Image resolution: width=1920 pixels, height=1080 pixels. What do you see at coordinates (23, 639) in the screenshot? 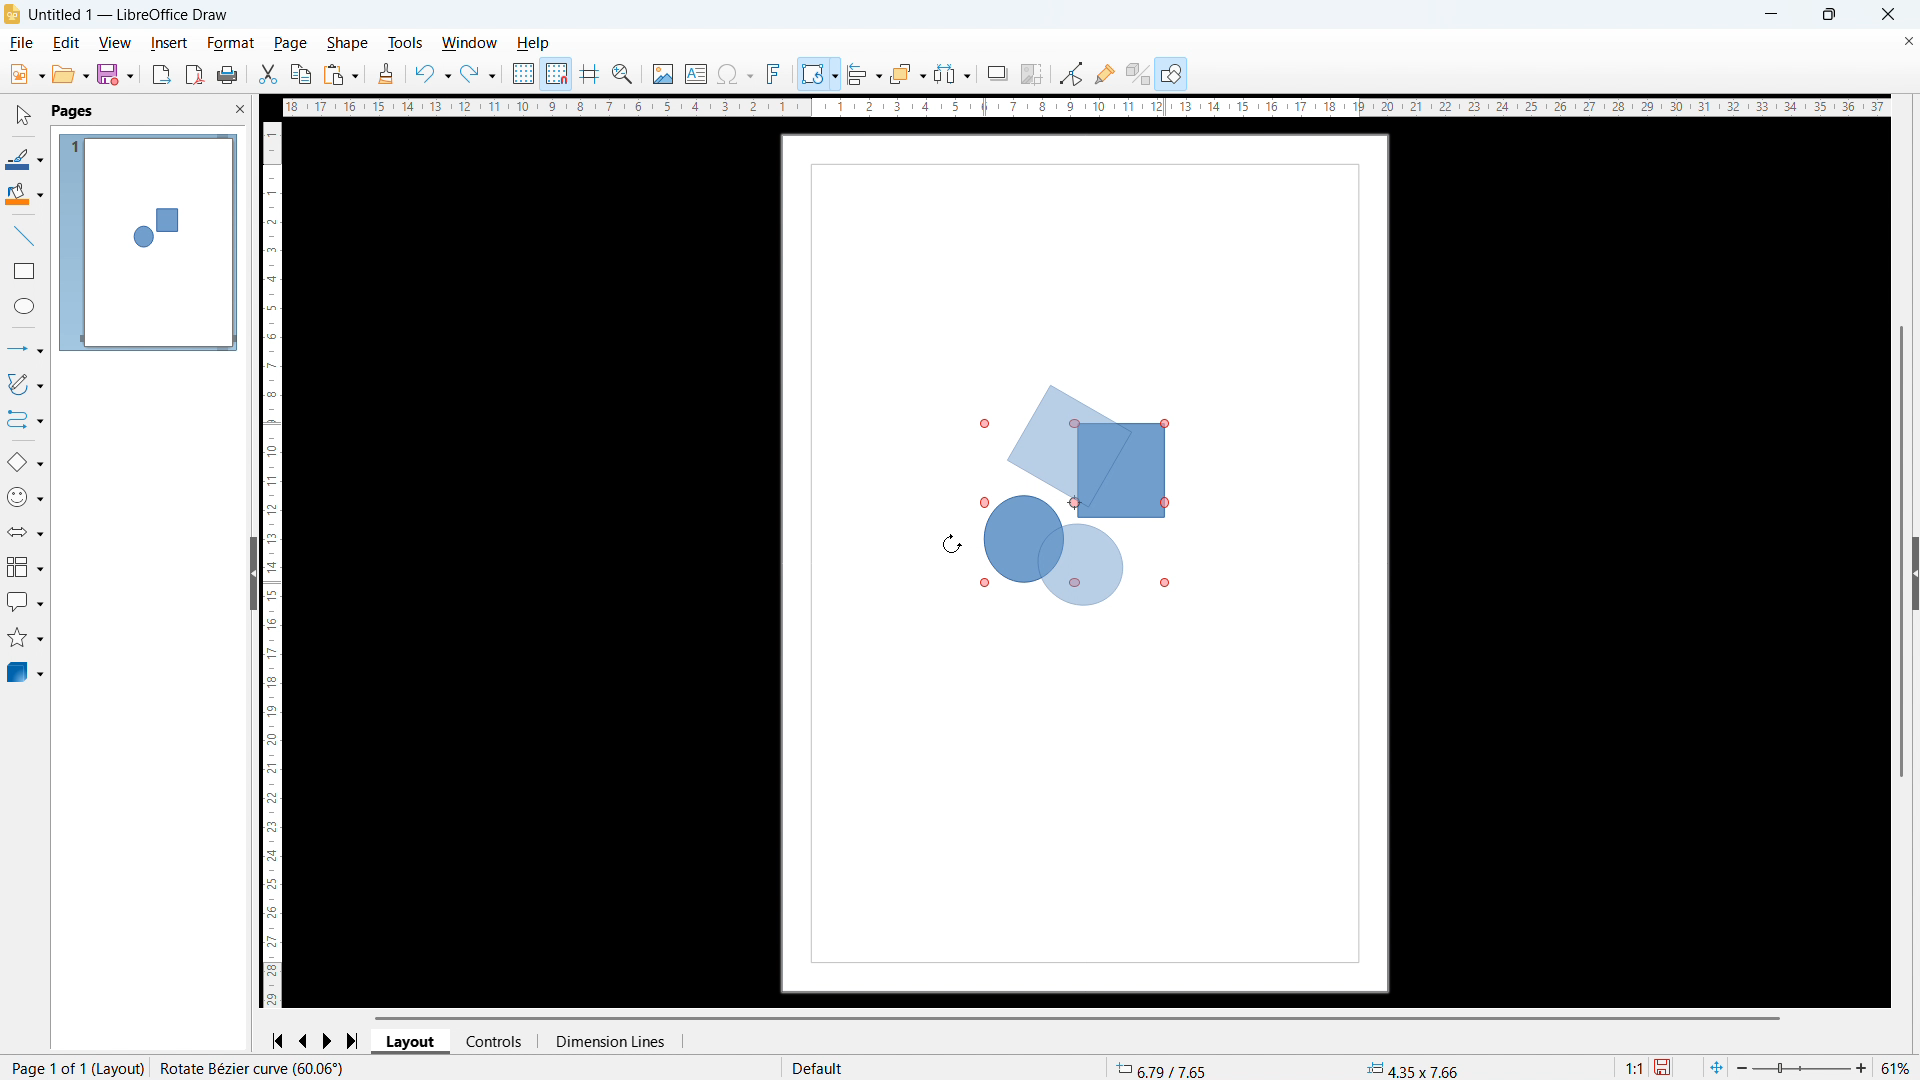
I see `Stars and banners ` at bounding box center [23, 639].